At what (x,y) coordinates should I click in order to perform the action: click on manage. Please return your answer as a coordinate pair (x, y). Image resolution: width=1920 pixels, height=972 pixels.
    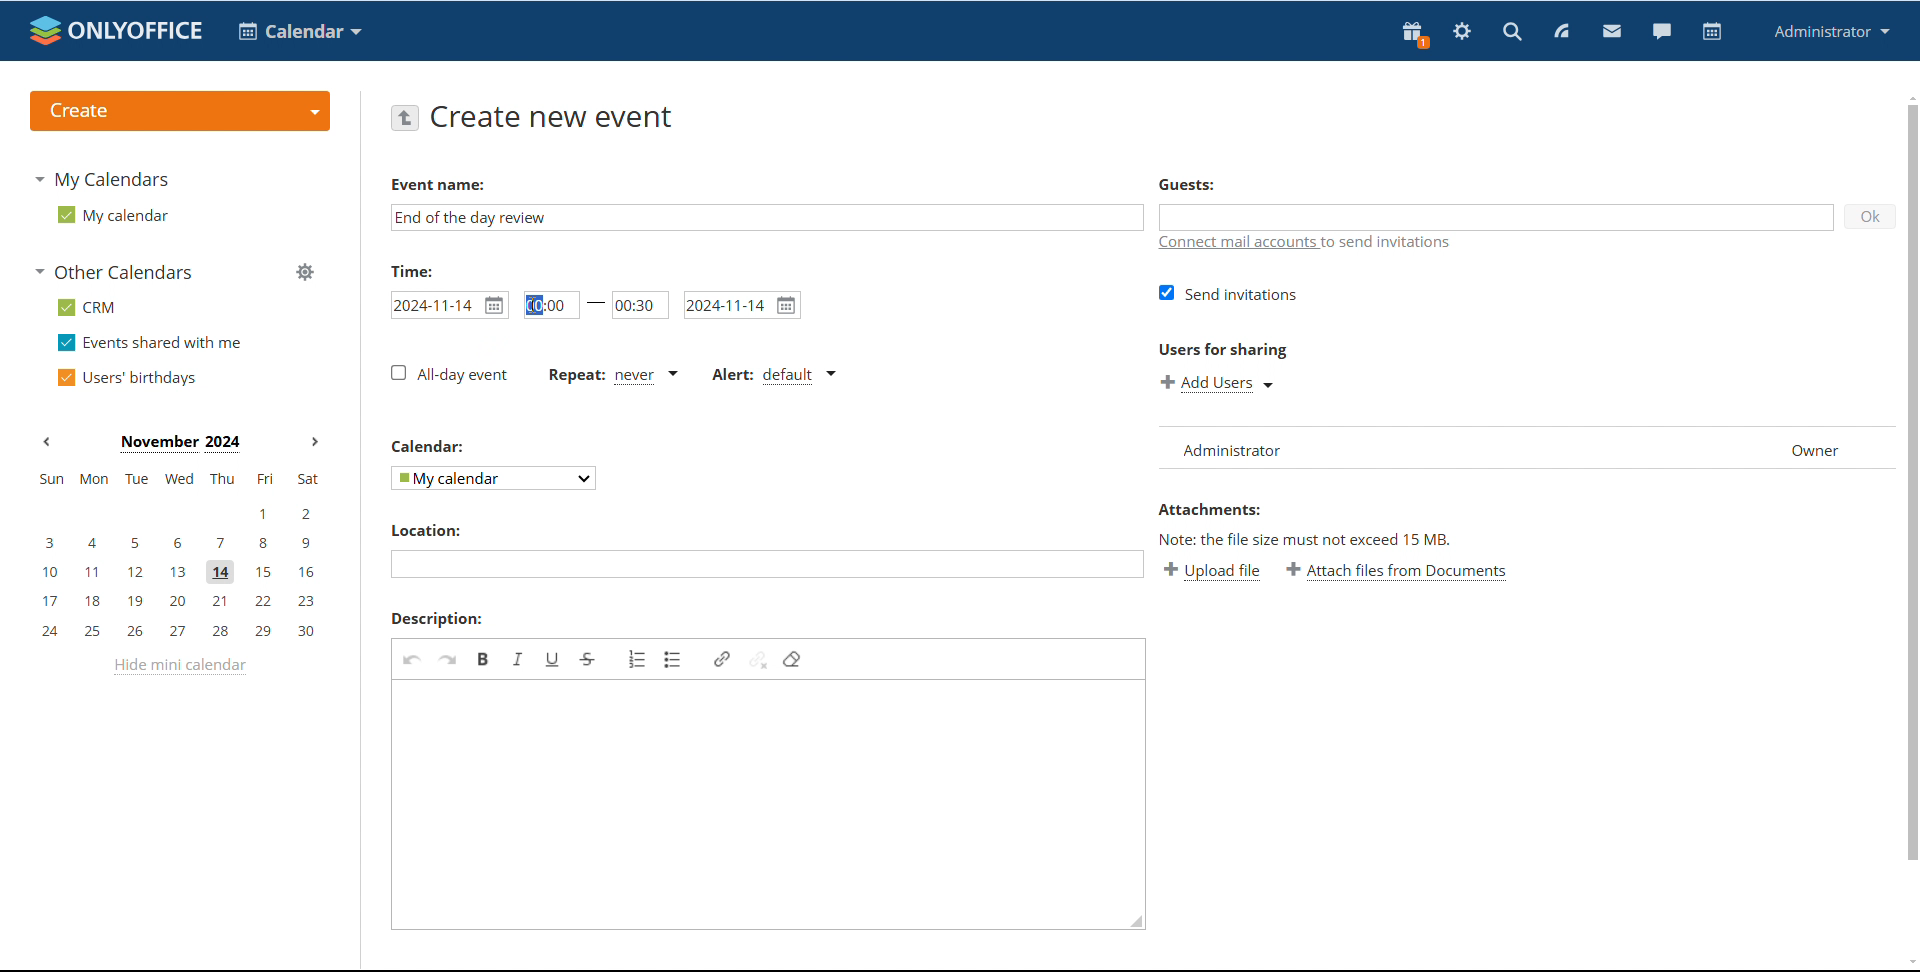
    Looking at the image, I should click on (306, 274).